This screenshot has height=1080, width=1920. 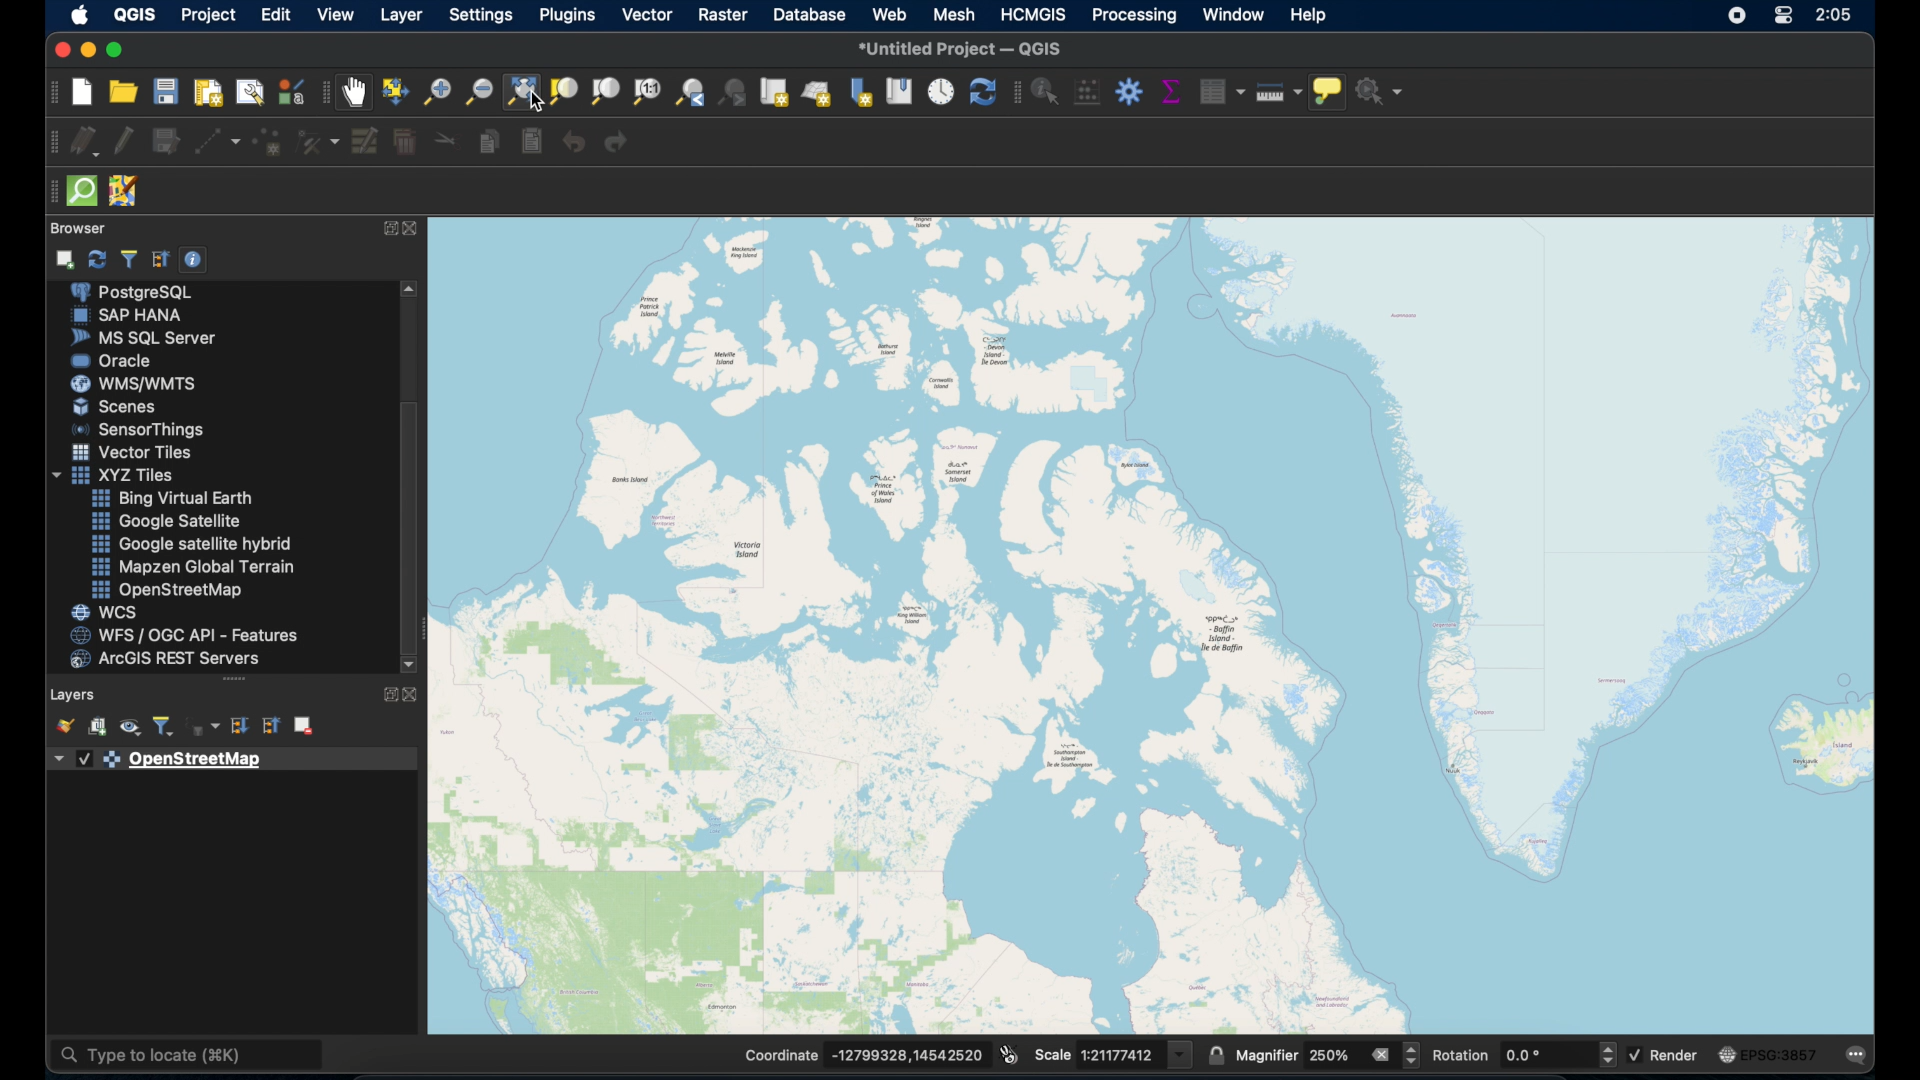 What do you see at coordinates (63, 258) in the screenshot?
I see `add elected layers` at bounding box center [63, 258].